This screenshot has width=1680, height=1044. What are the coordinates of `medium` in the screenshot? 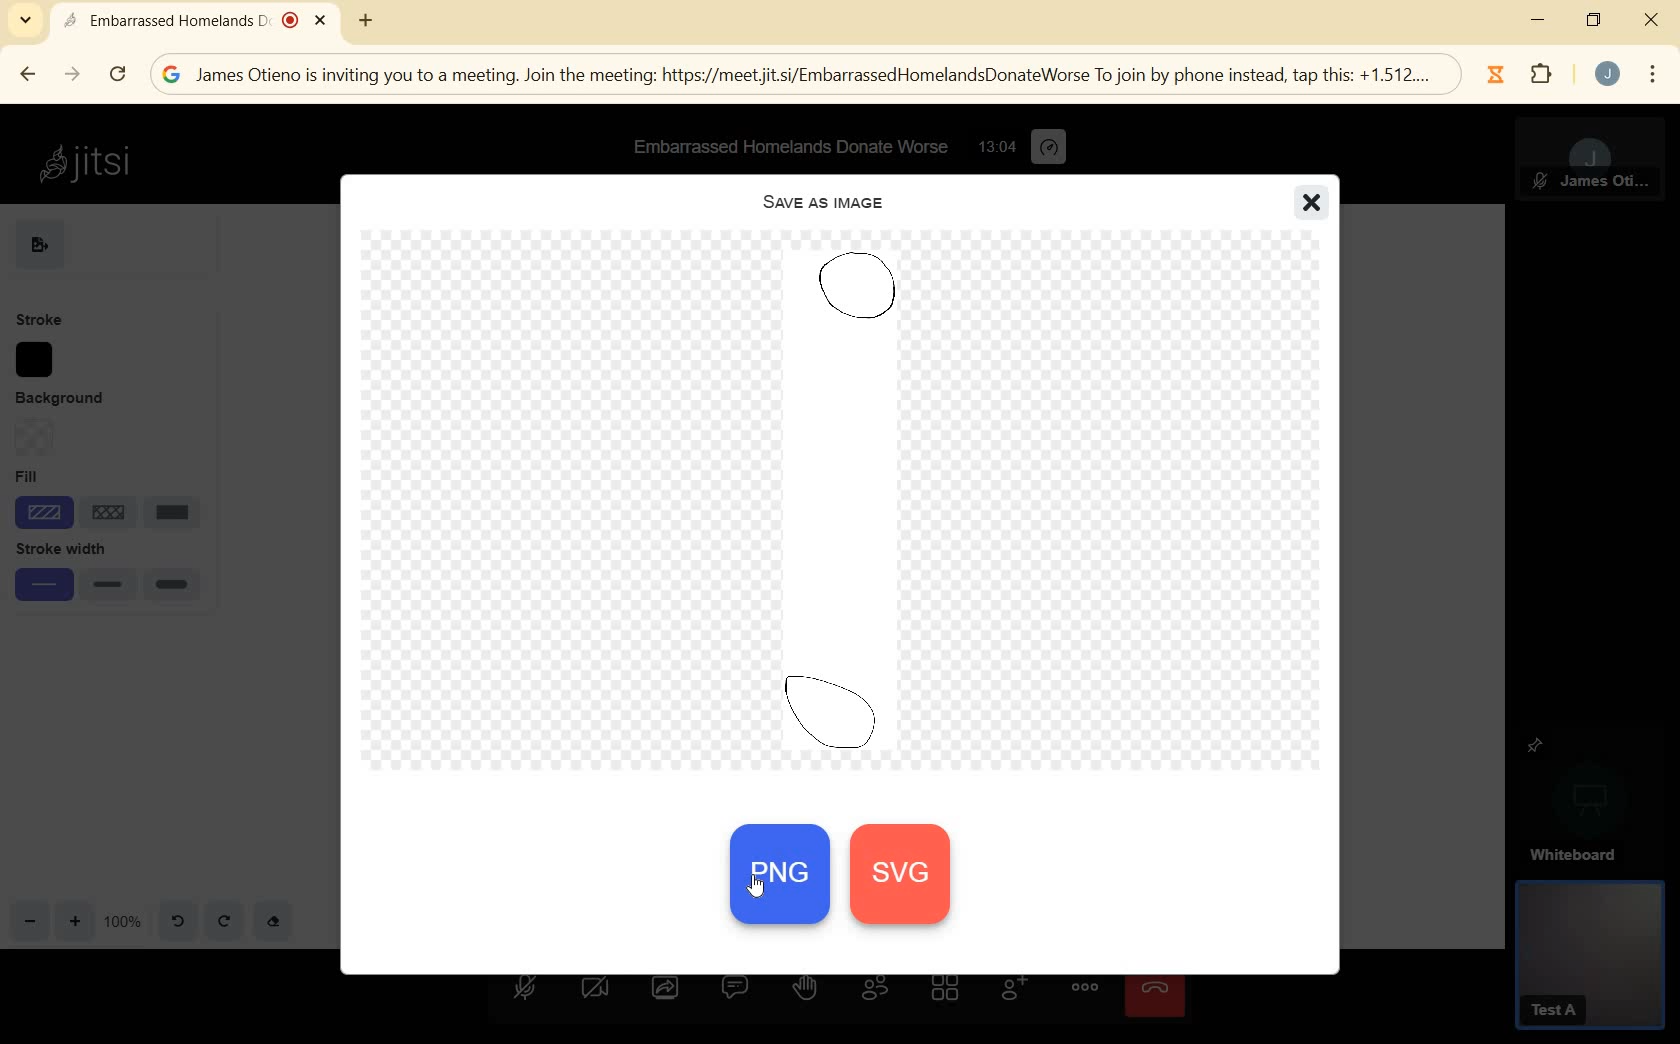 It's located at (107, 588).